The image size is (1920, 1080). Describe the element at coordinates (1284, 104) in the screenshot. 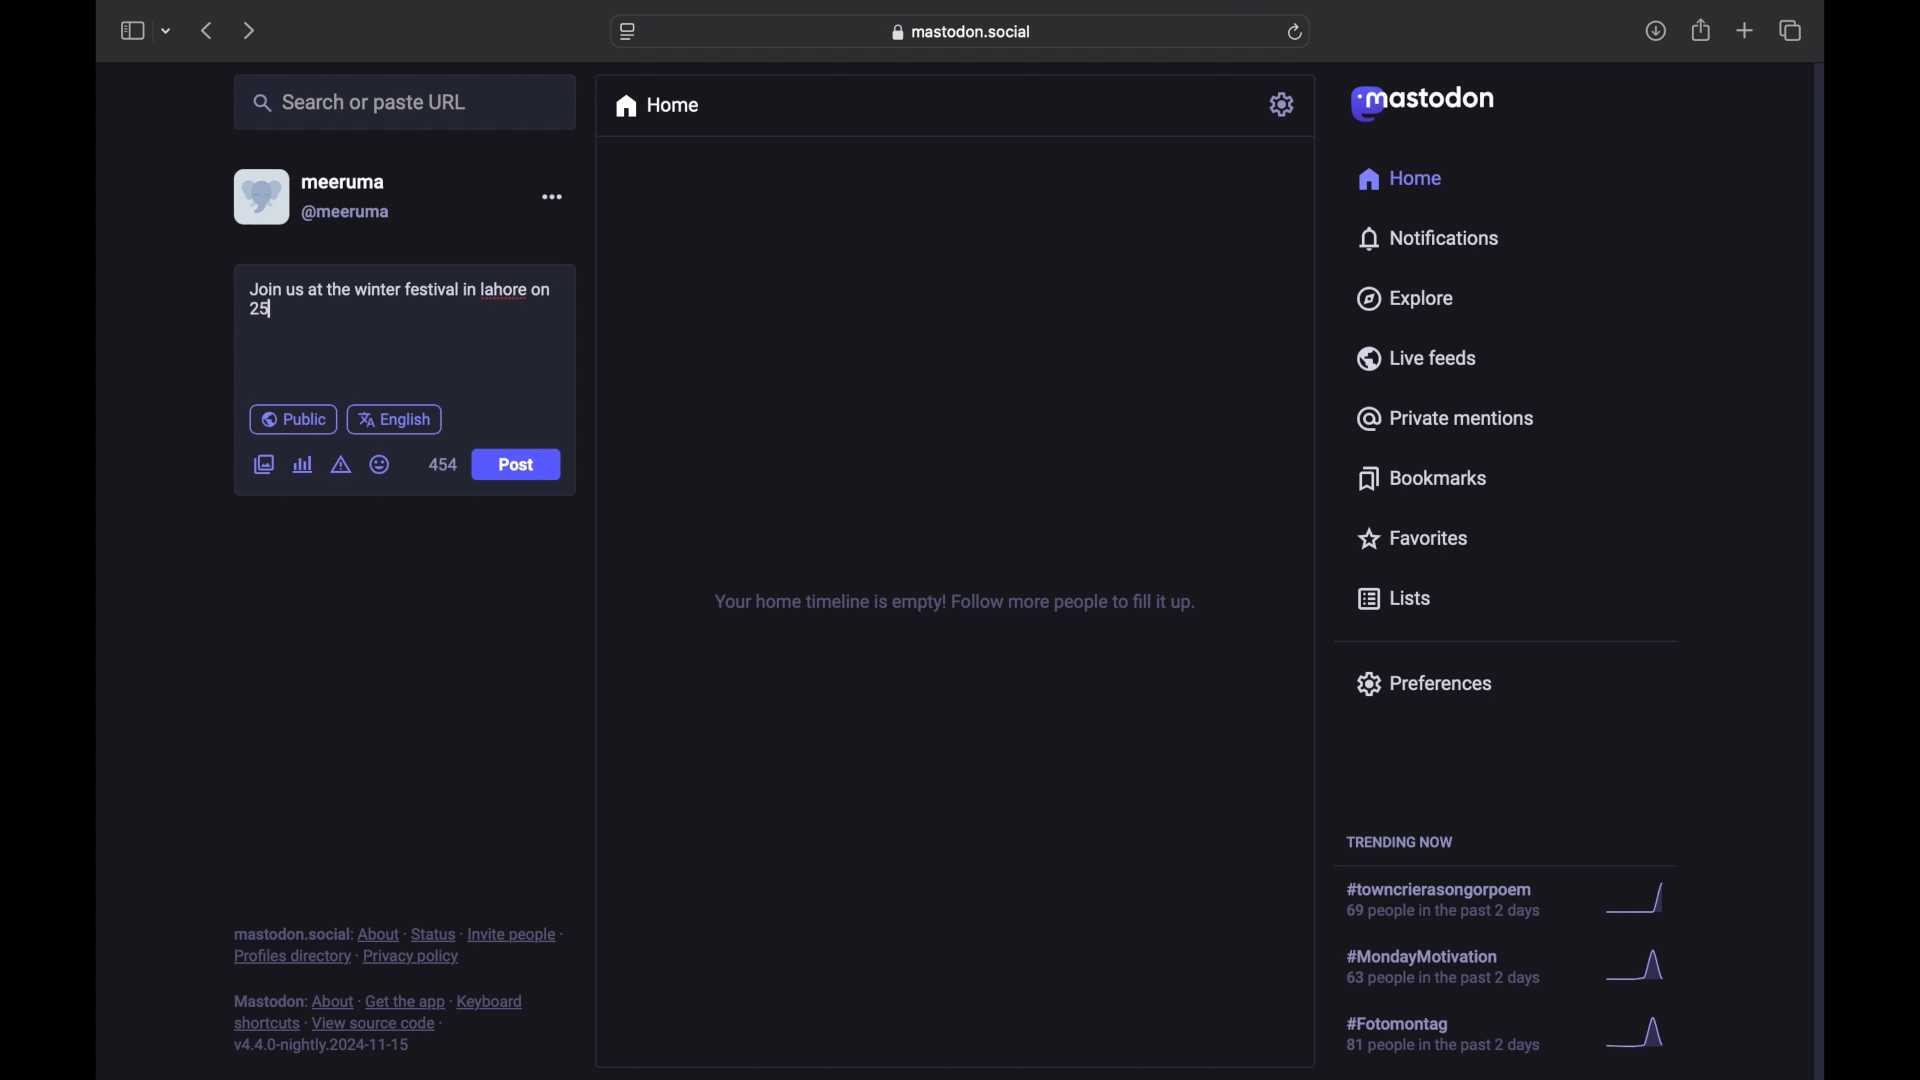

I see `settings` at that location.